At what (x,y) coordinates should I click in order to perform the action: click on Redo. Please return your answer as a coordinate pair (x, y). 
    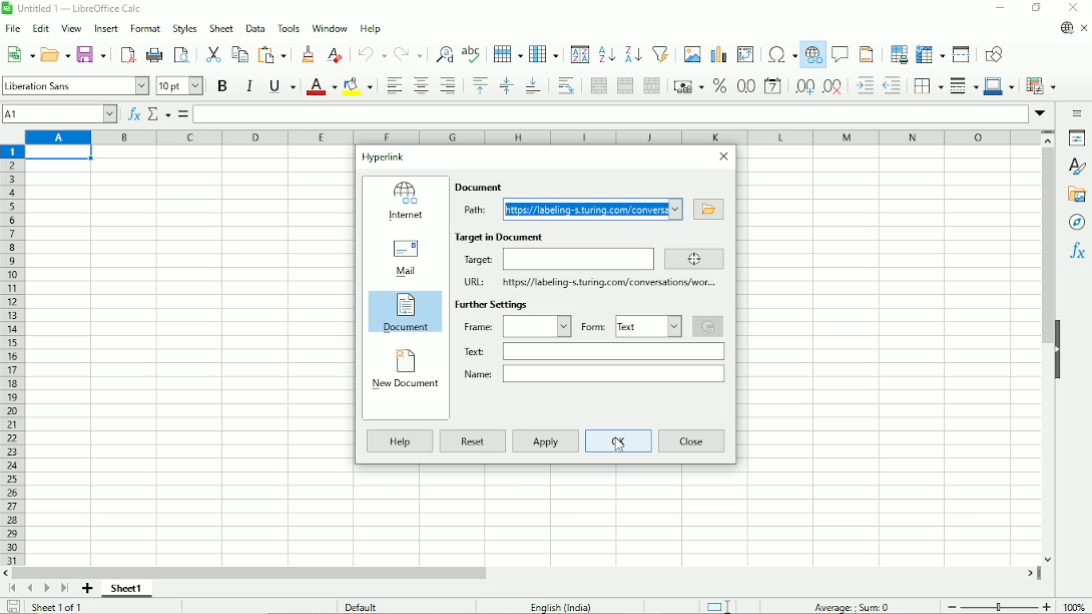
    Looking at the image, I should click on (408, 53).